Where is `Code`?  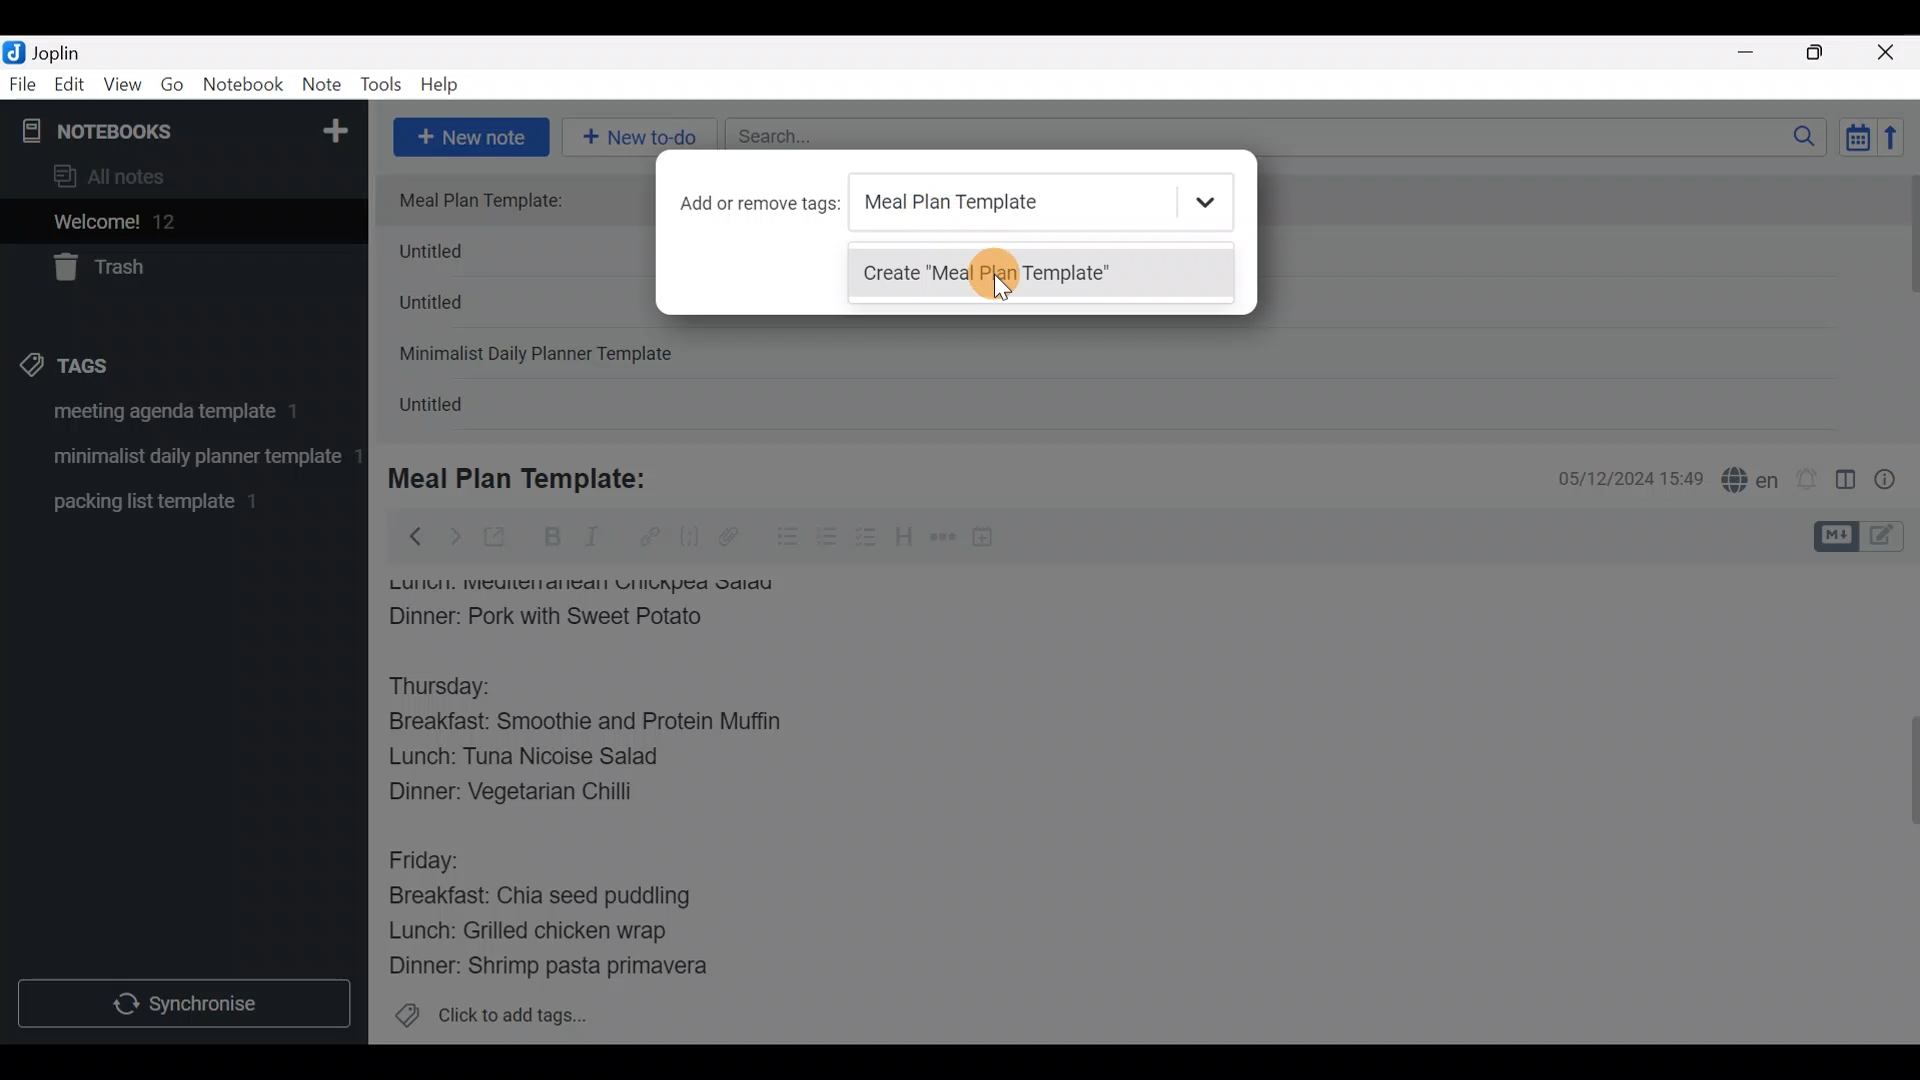 Code is located at coordinates (687, 536).